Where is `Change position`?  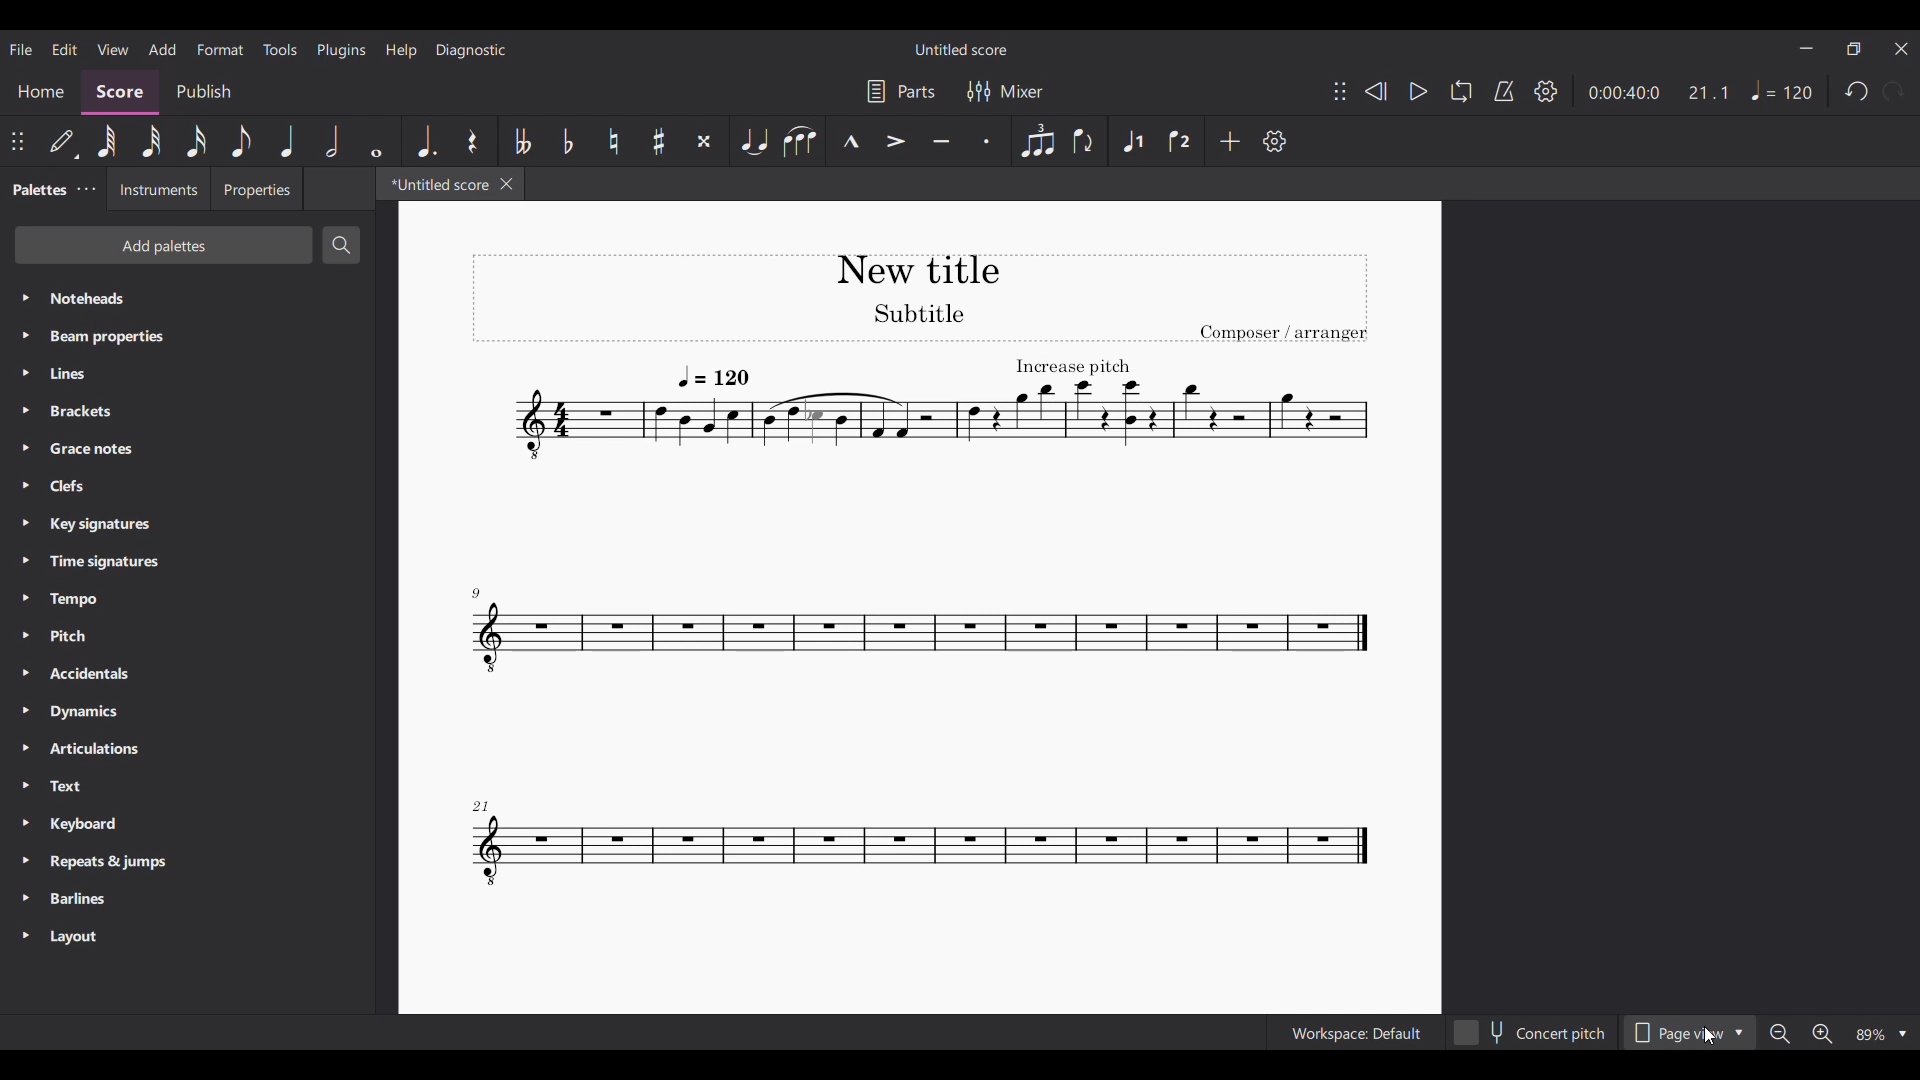
Change position is located at coordinates (17, 141).